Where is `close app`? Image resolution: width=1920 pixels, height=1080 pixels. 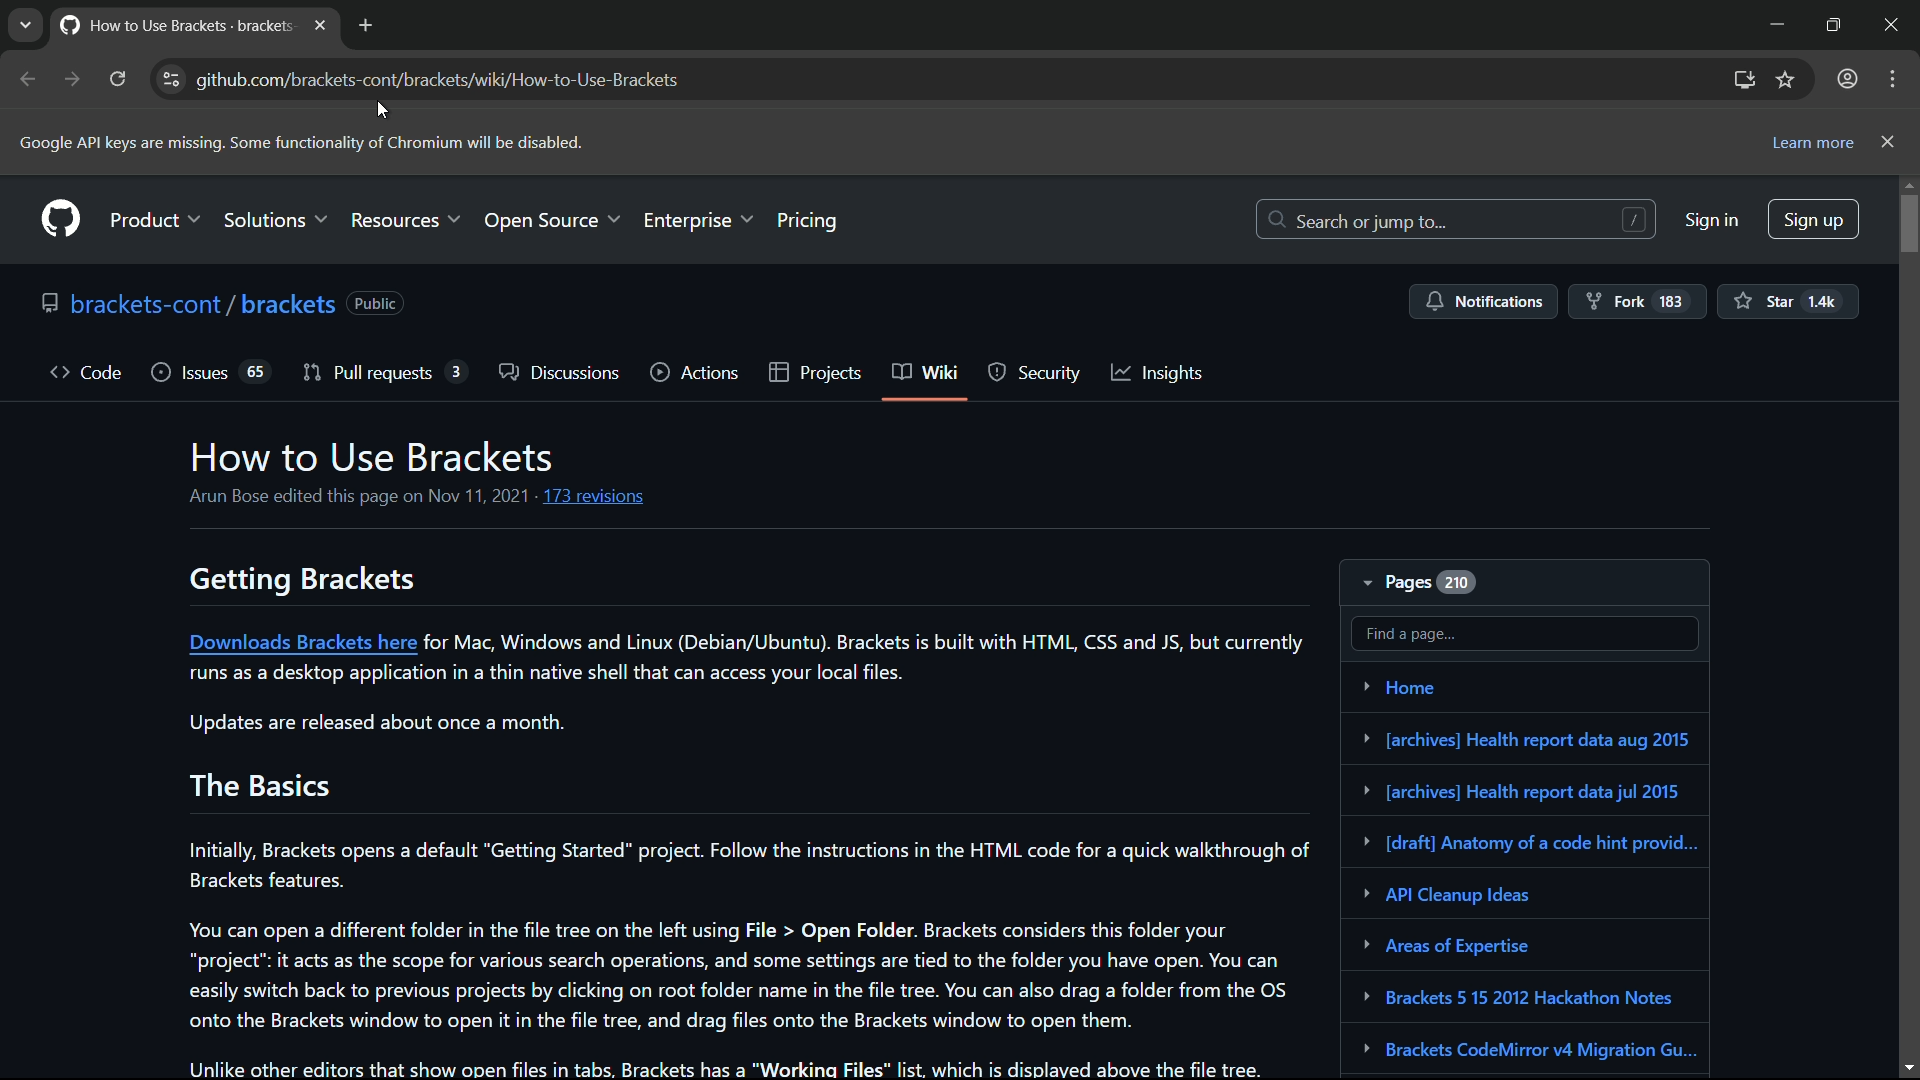 close app is located at coordinates (1894, 26).